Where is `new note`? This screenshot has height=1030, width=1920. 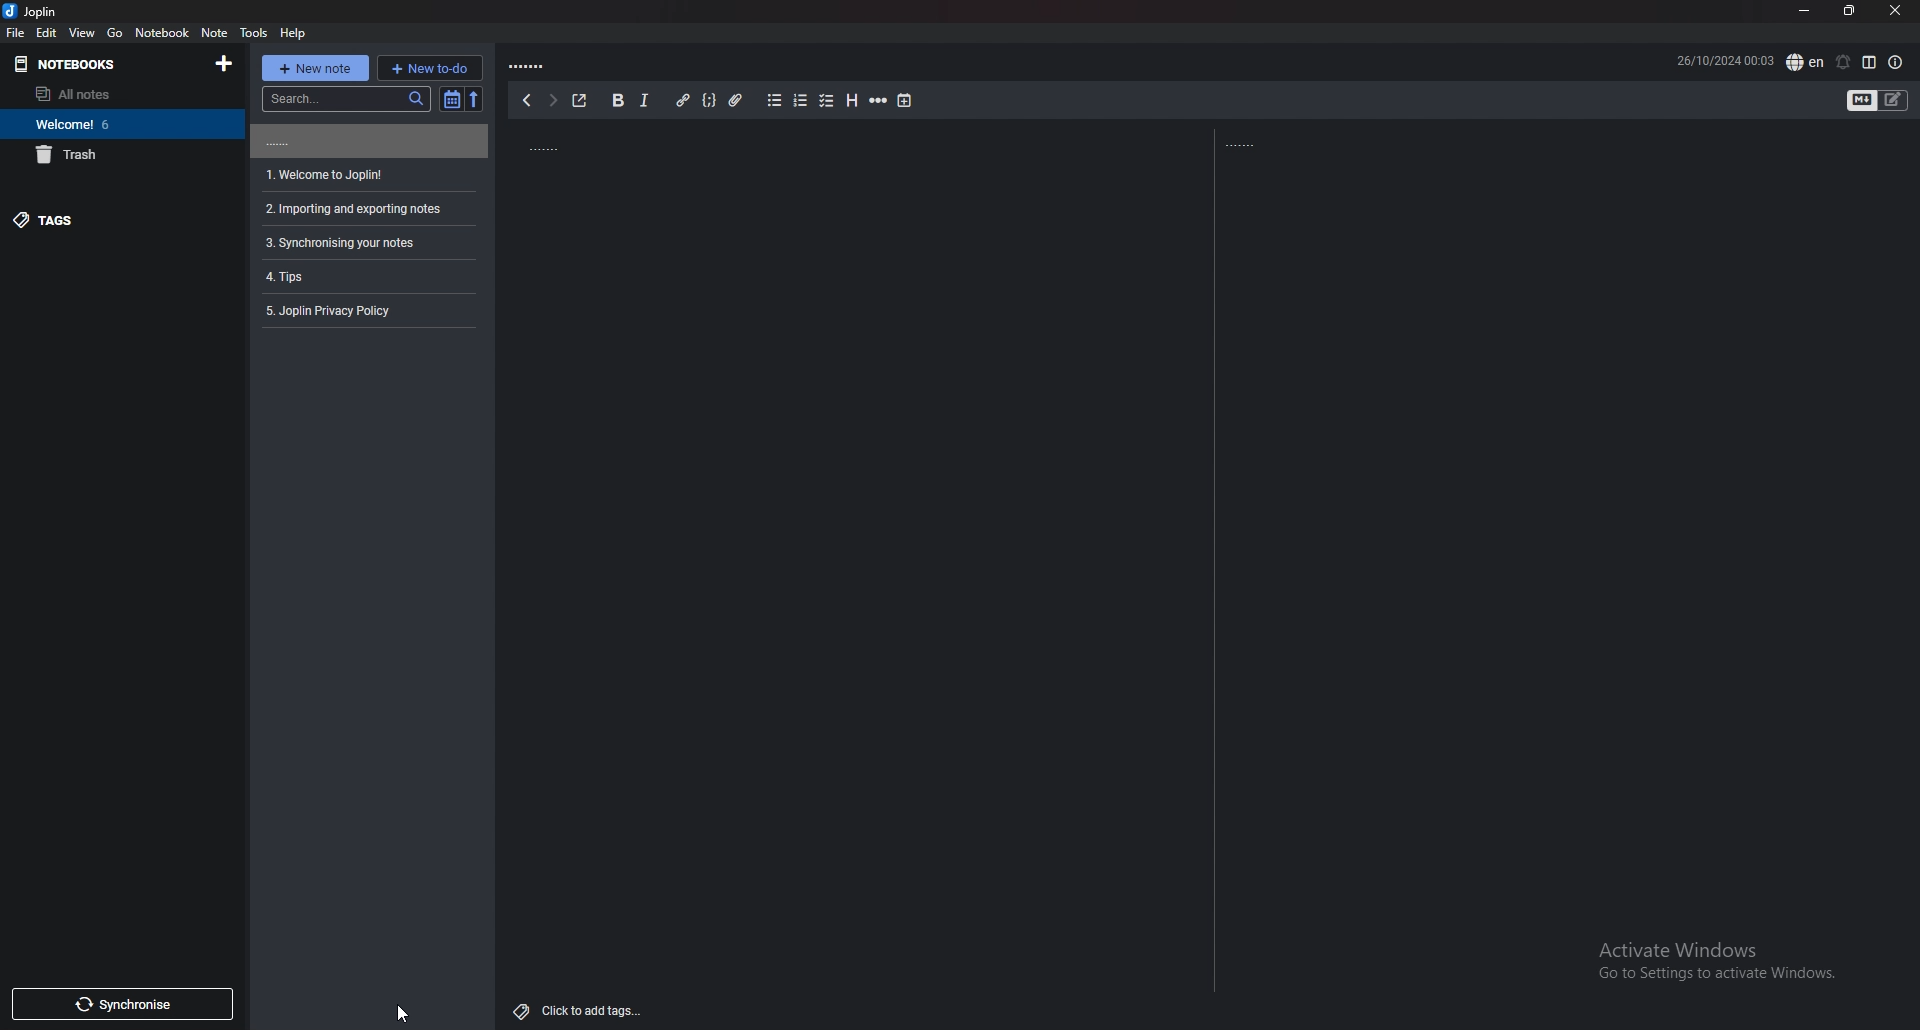
new note is located at coordinates (315, 67).